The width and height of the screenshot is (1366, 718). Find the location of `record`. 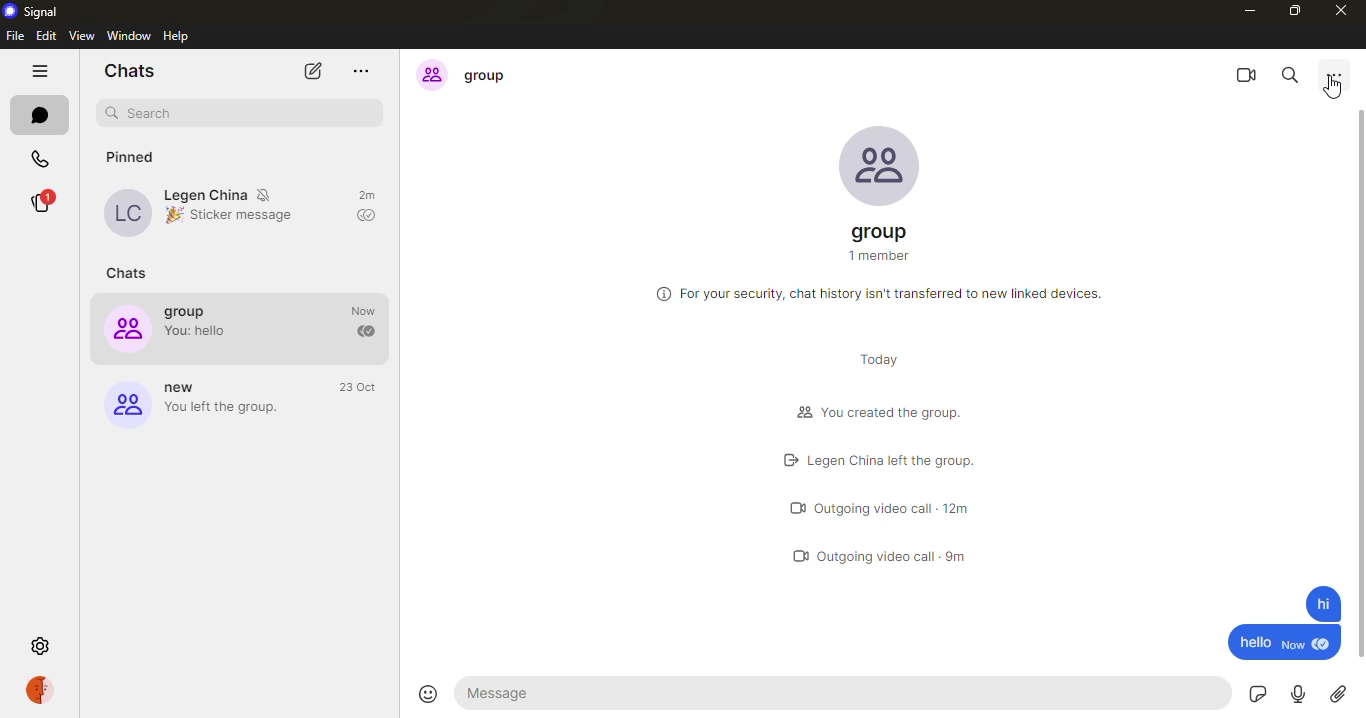

record is located at coordinates (1297, 695).